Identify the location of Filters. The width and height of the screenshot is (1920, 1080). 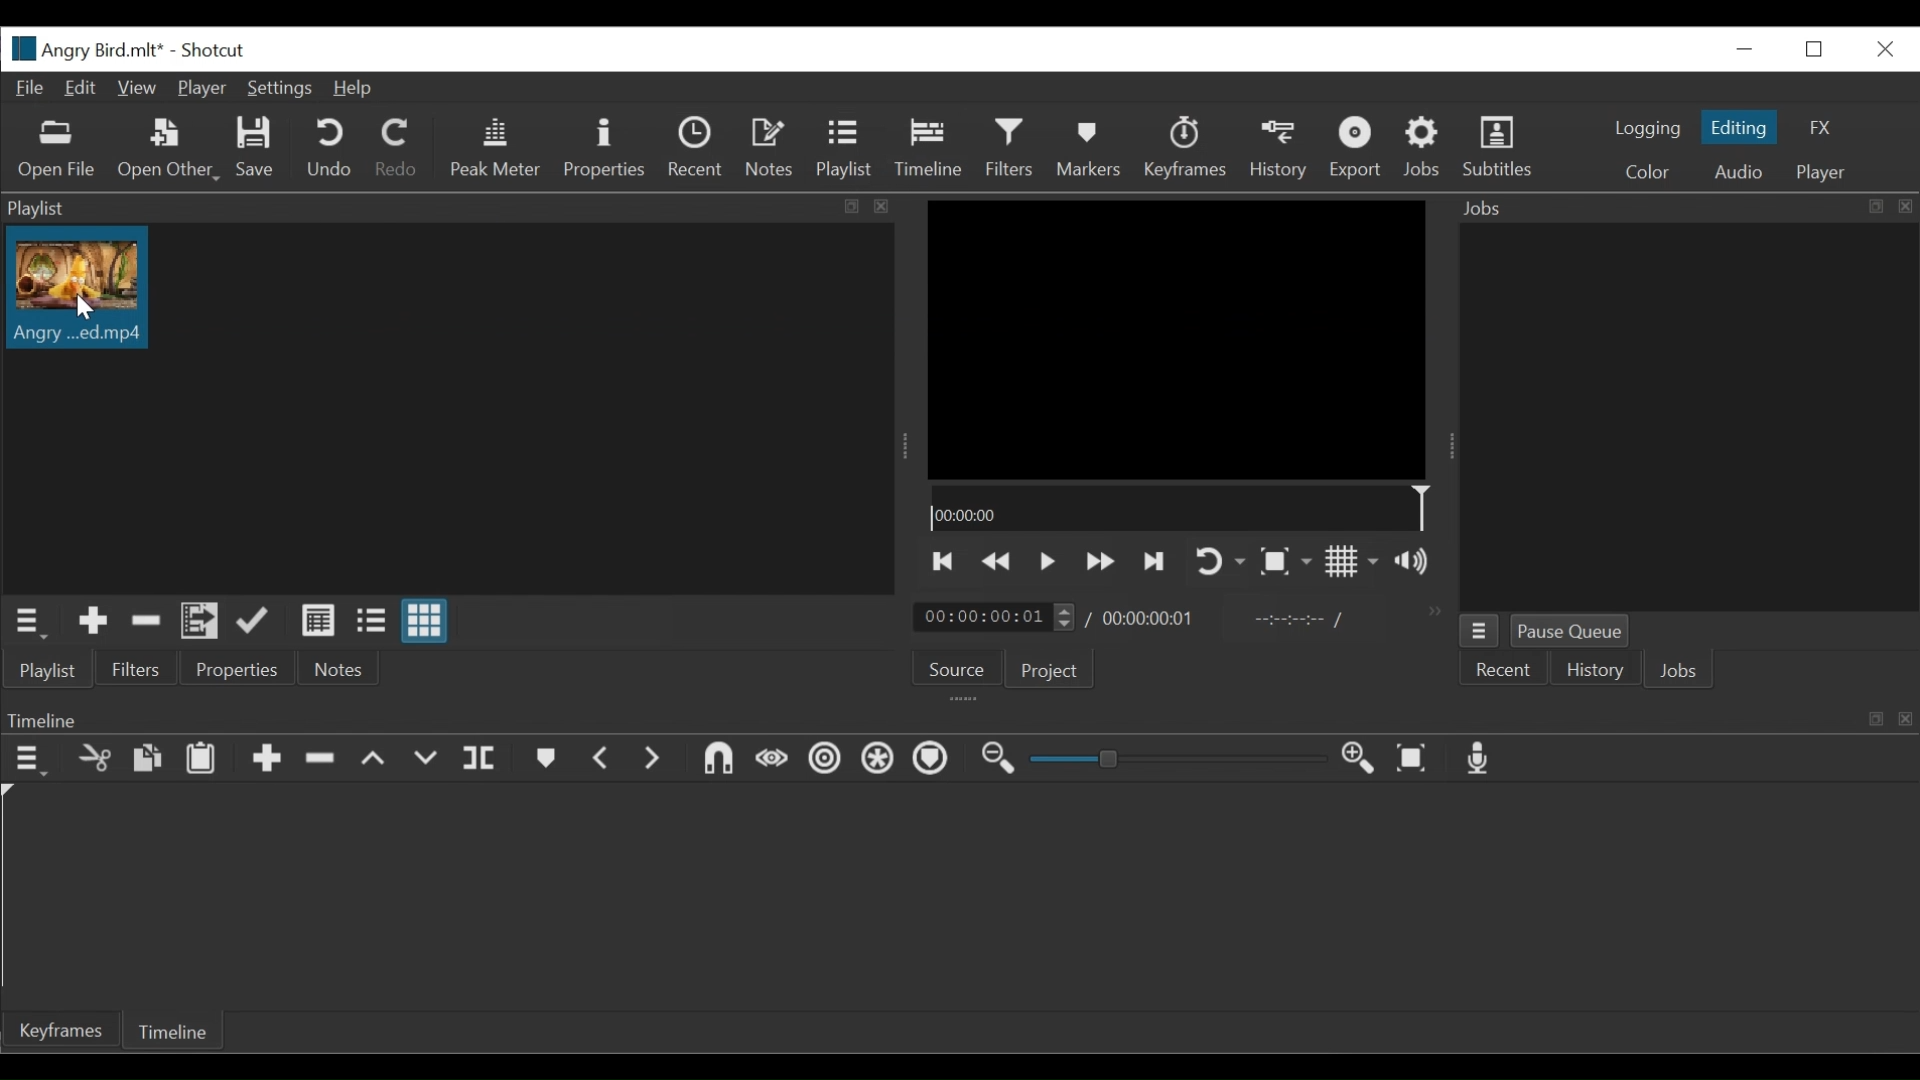
(135, 672).